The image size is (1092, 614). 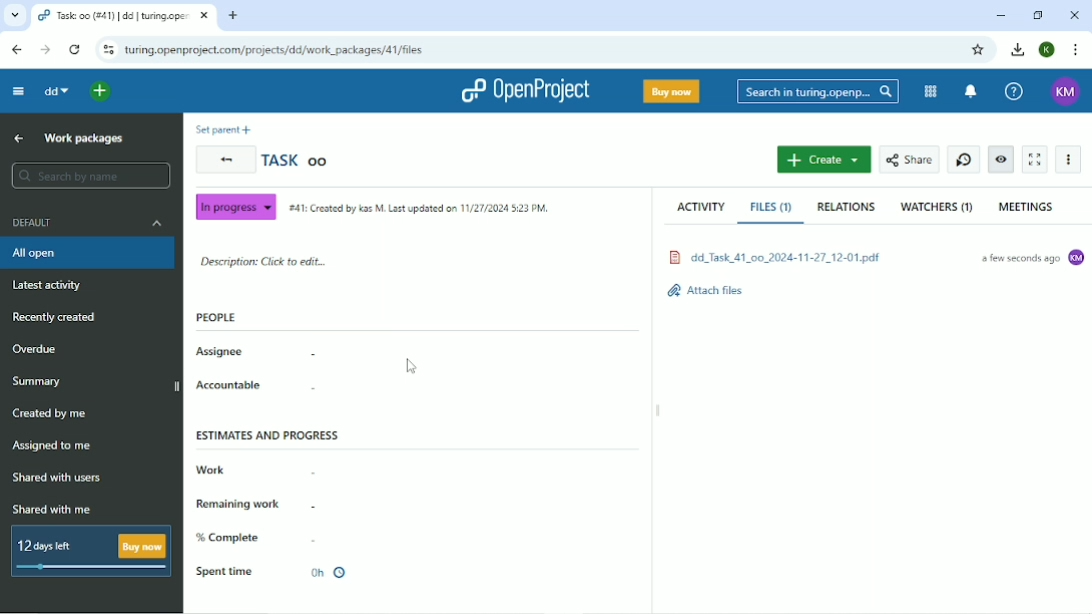 I want to click on Unwatch work package, so click(x=1001, y=159).